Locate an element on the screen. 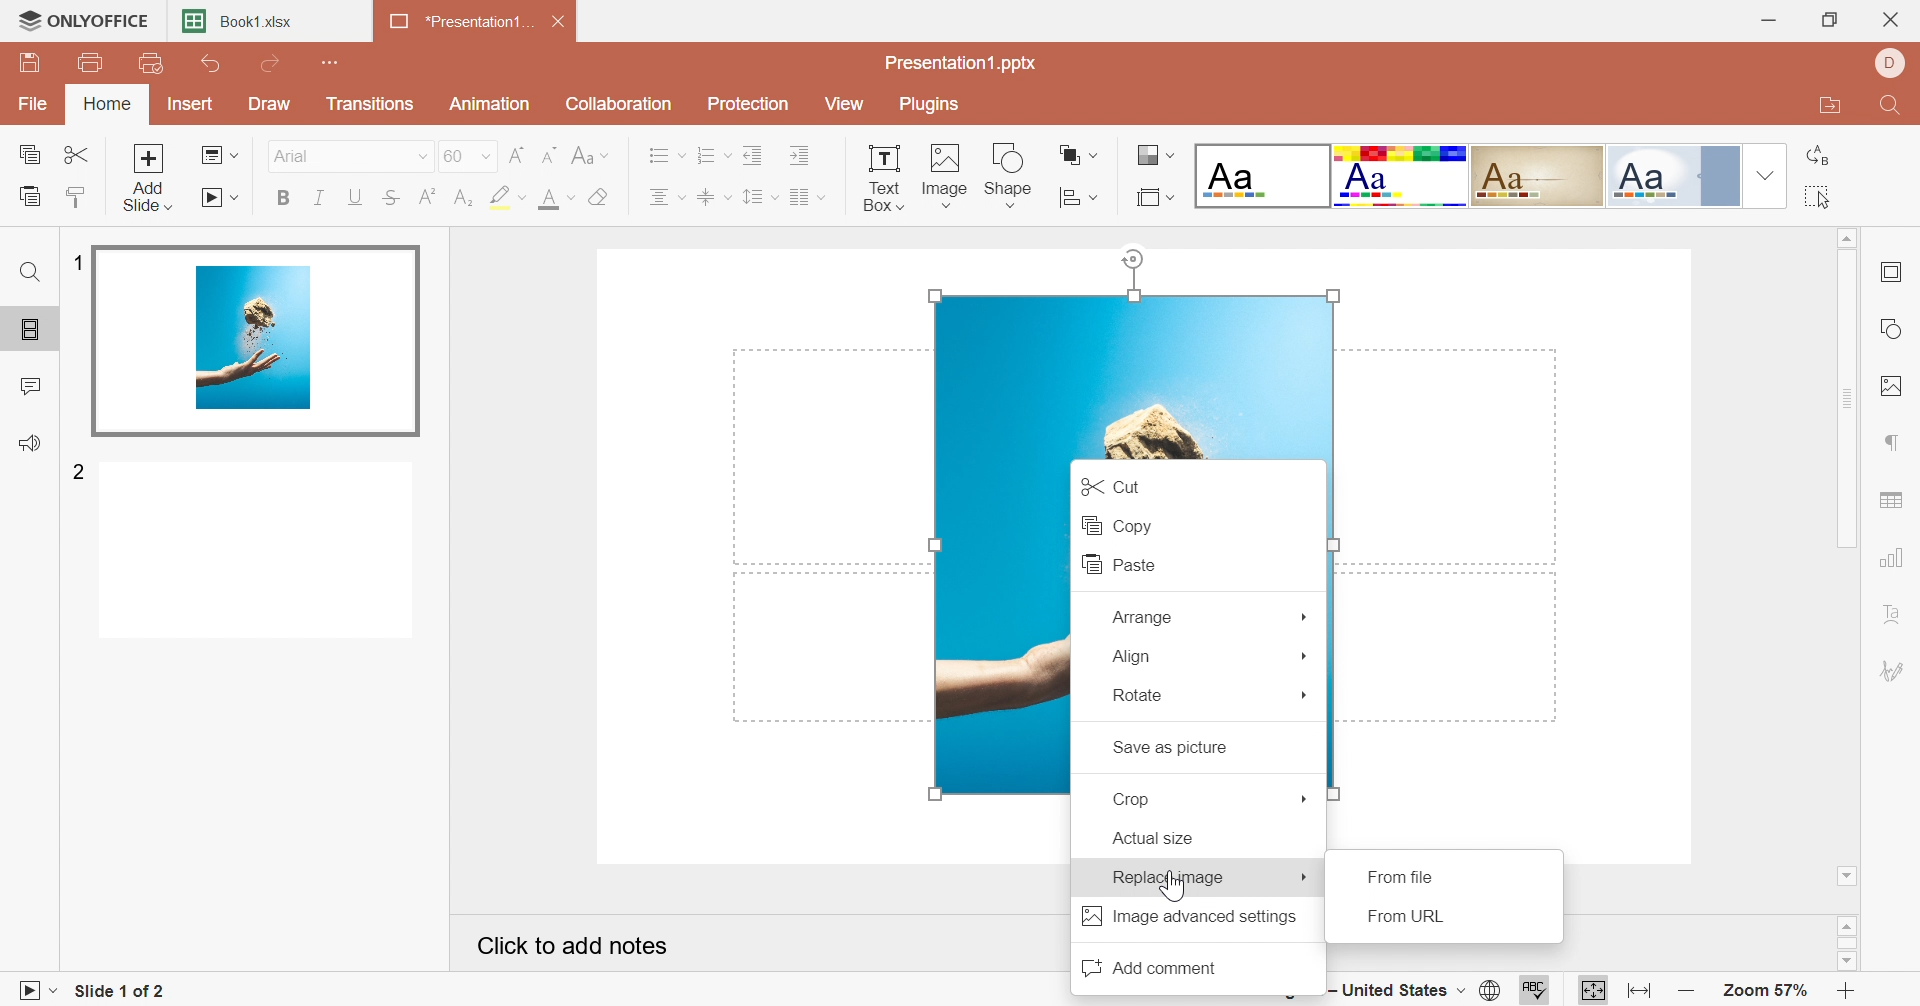  Presentation1.pptx is located at coordinates (964, 63).